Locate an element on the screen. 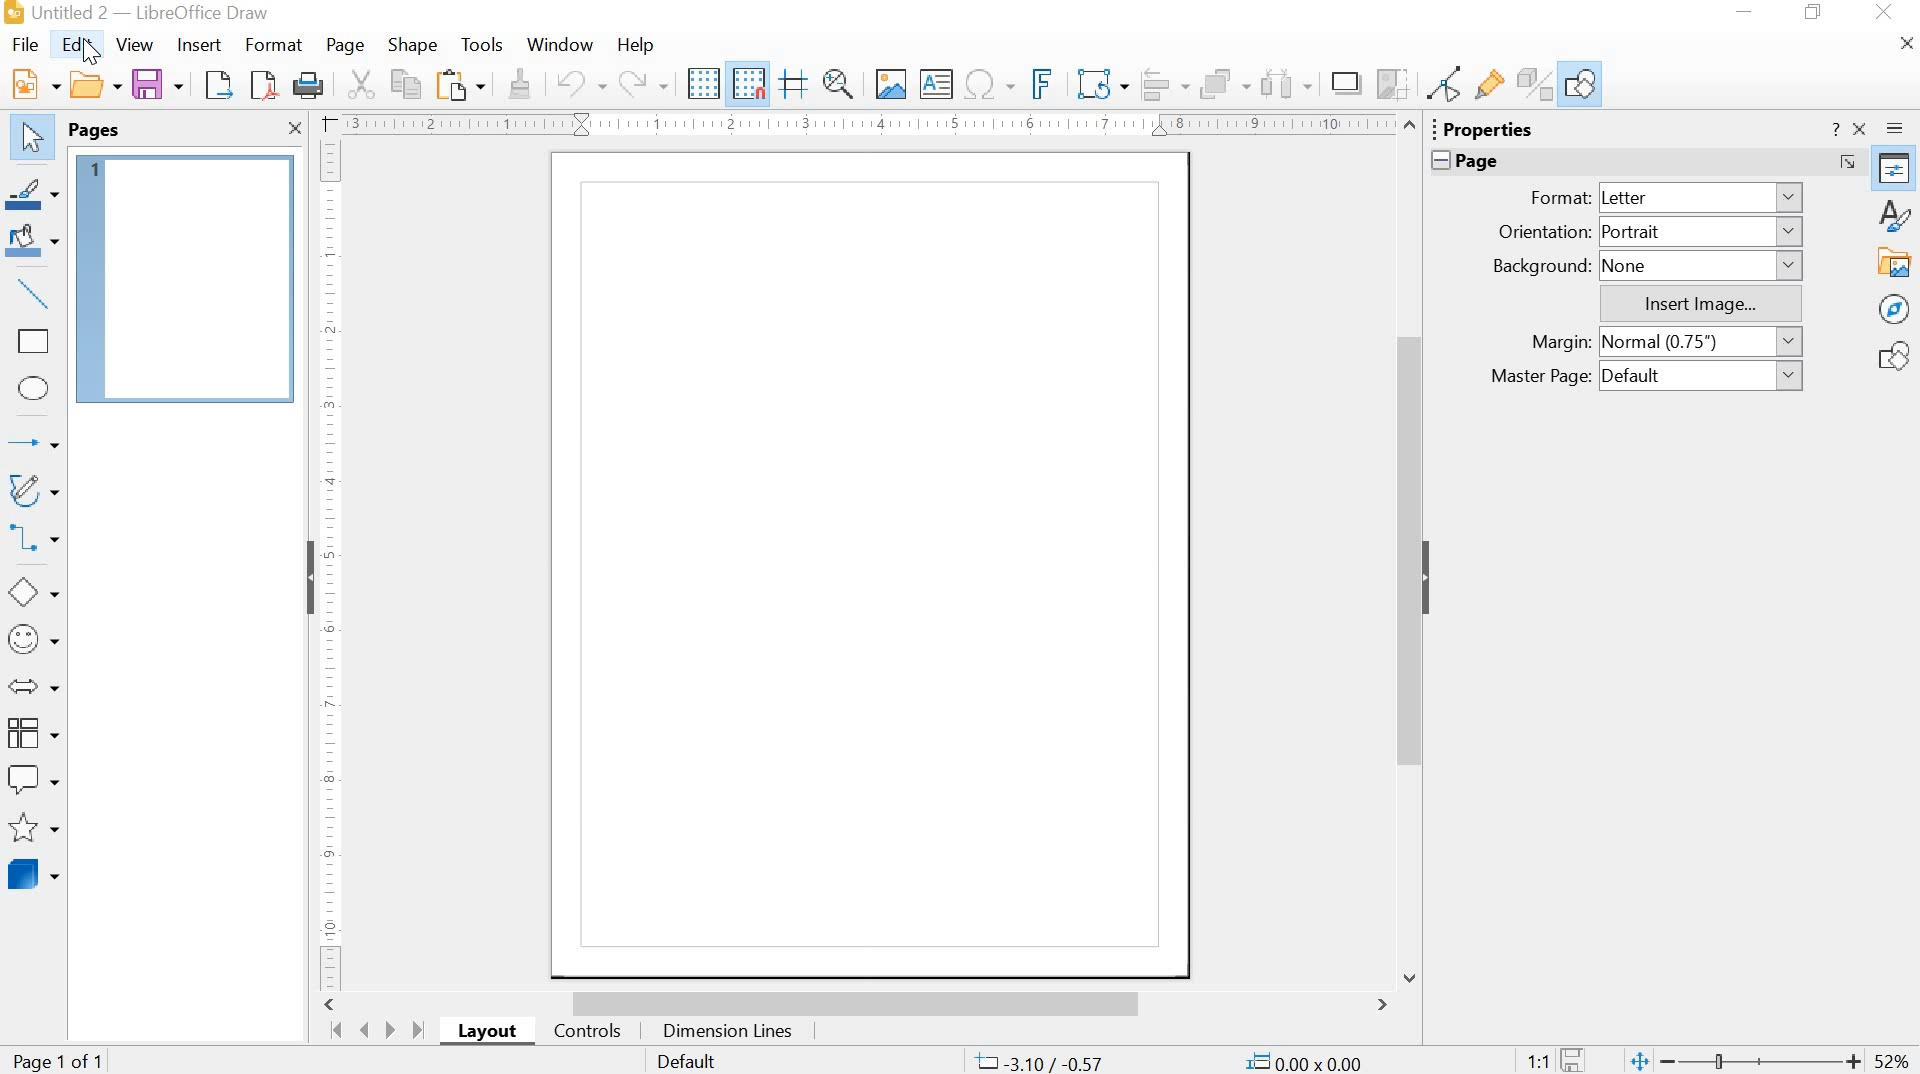  Clone Formatting (double click for multi-selection) is located at coordinates (520, 82).